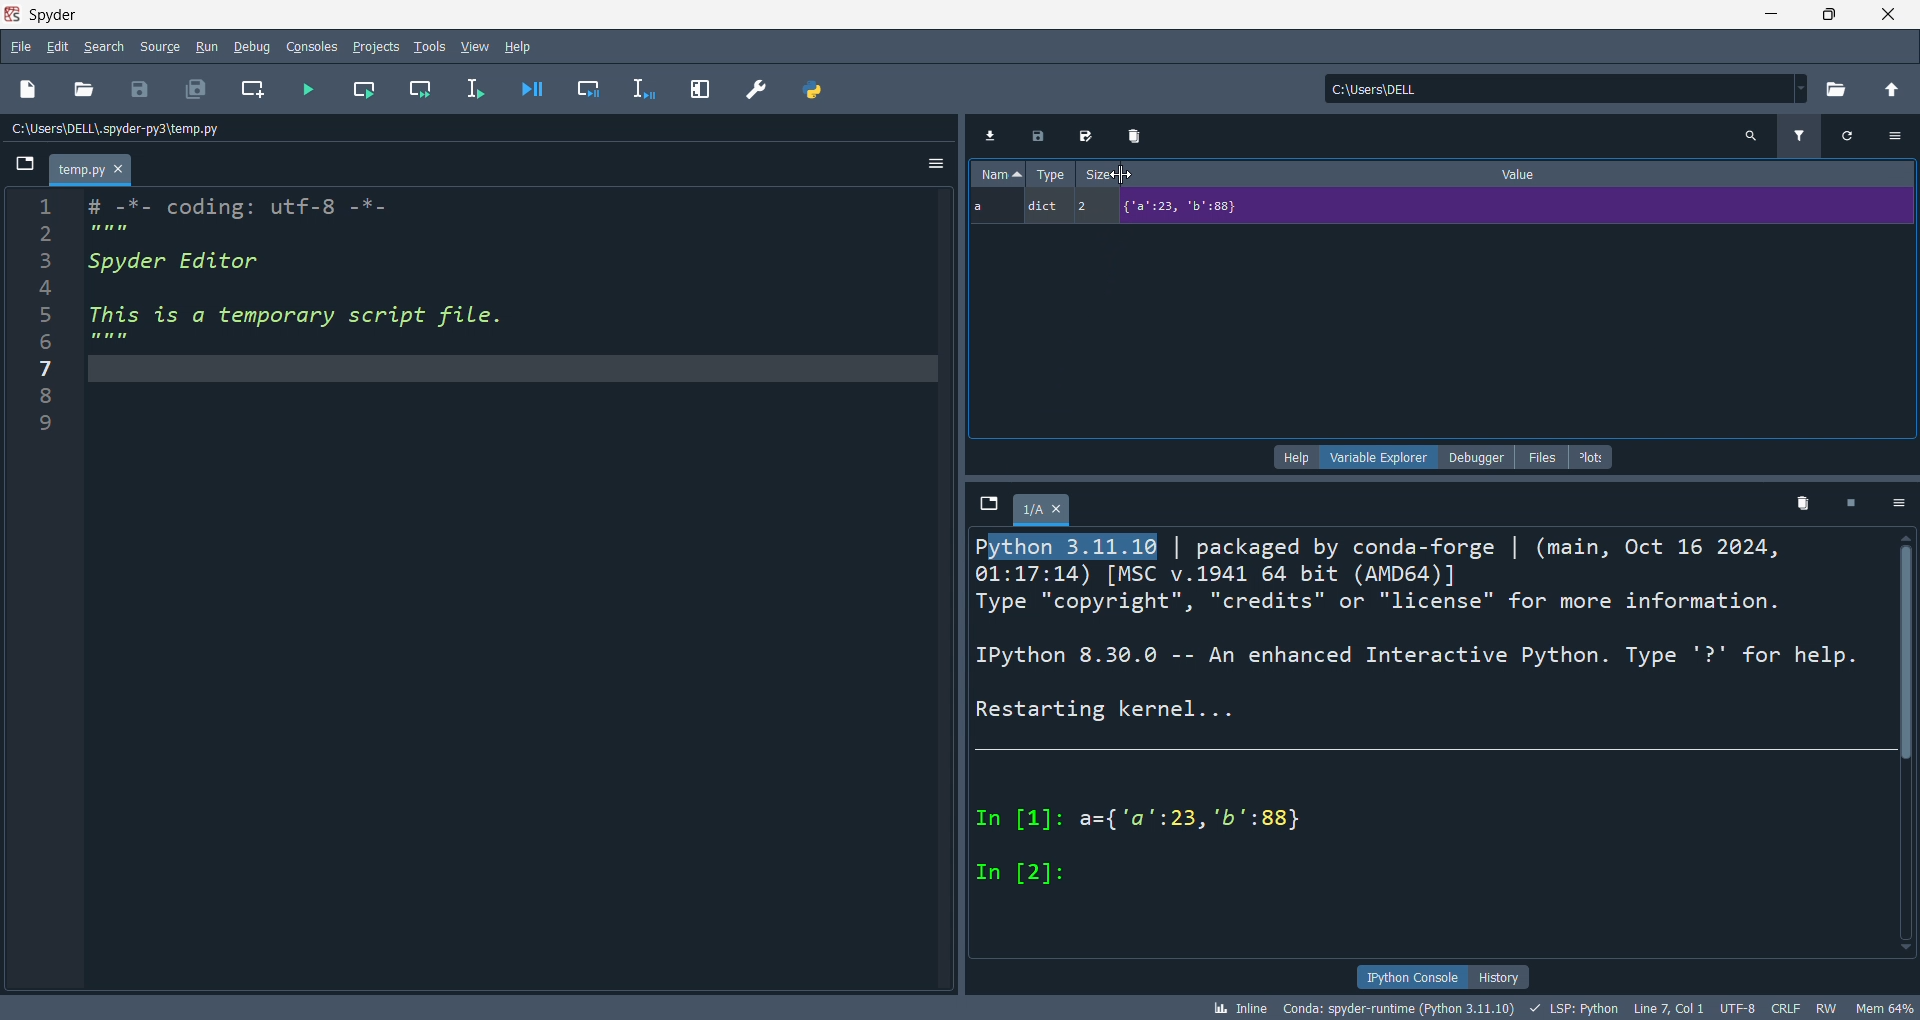 This screenshot has width=1920, height=1020. What do you see at coordinates (300, 89) in the screenshot?
I see `runfile` at bounding box center [300, 89].